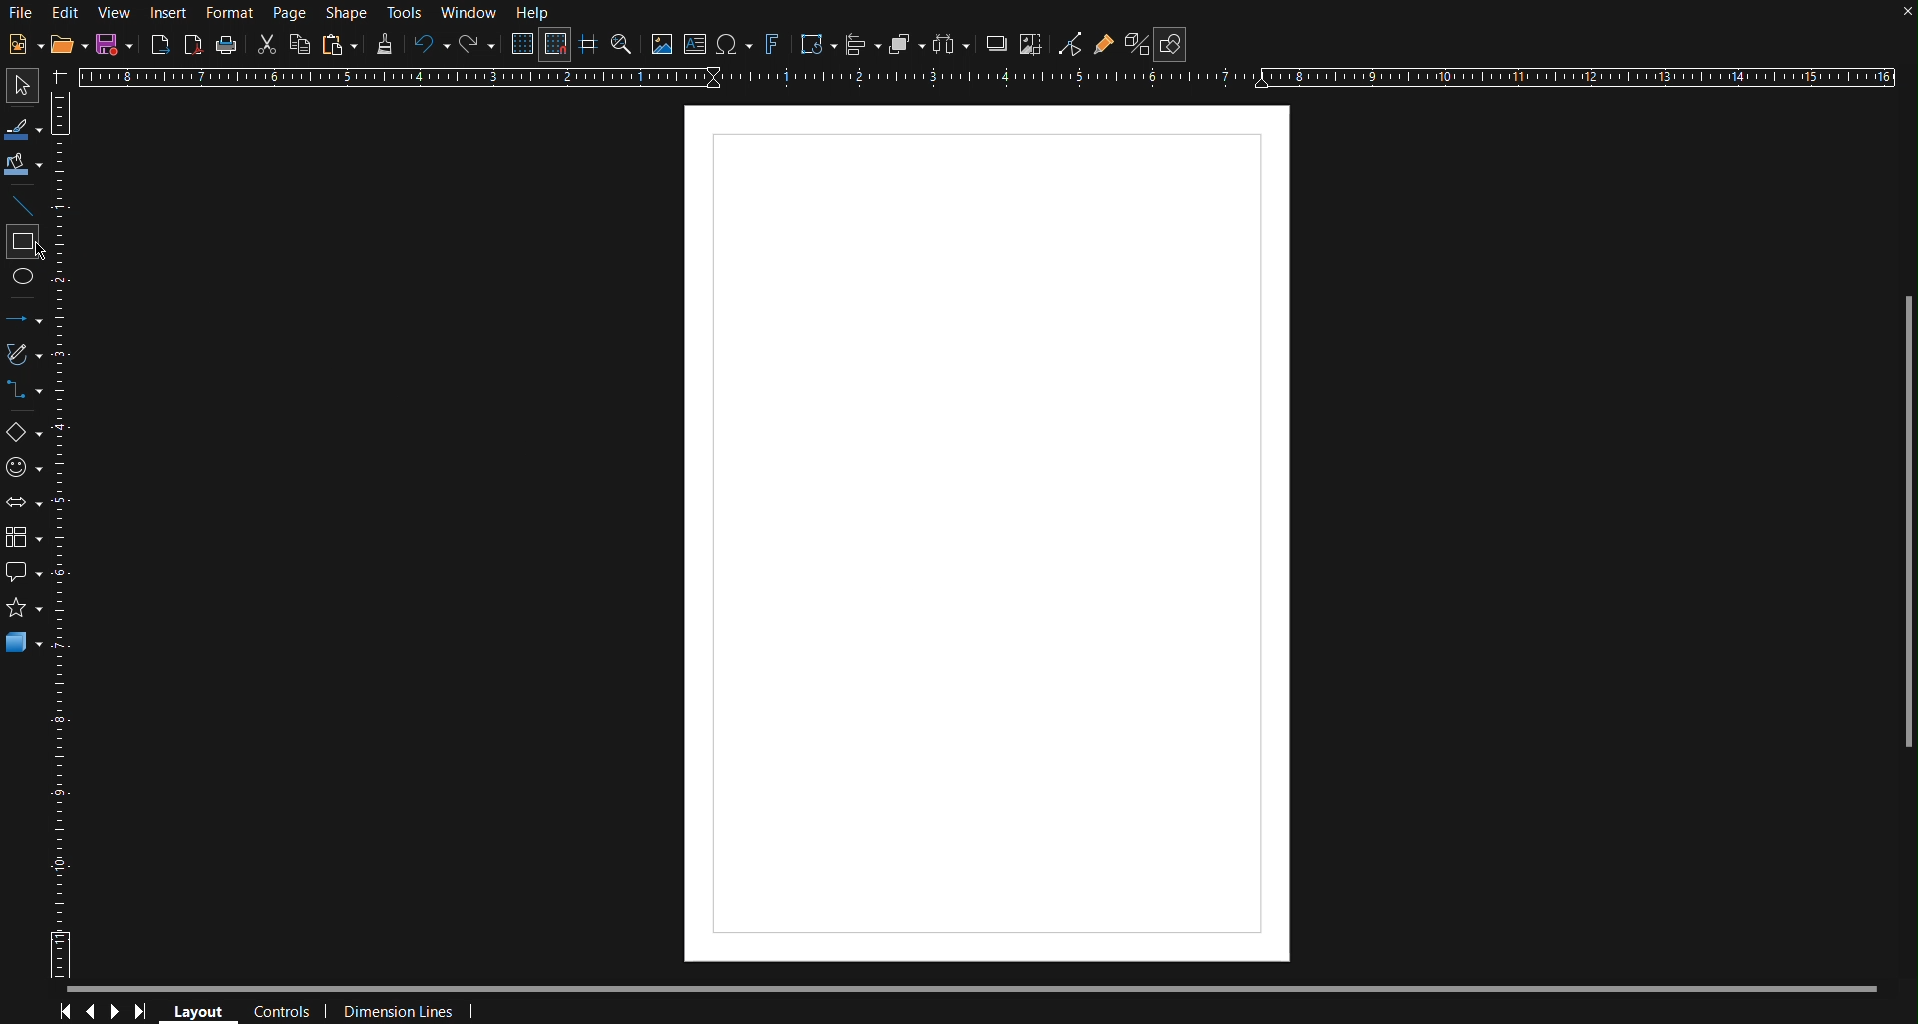 Image resolution: width=1918 pixels, height=1024 pixels. What do you see at coordinates (26, 282) in the screenshot?
I see `Ellipse` at bounding box center [26, 282].